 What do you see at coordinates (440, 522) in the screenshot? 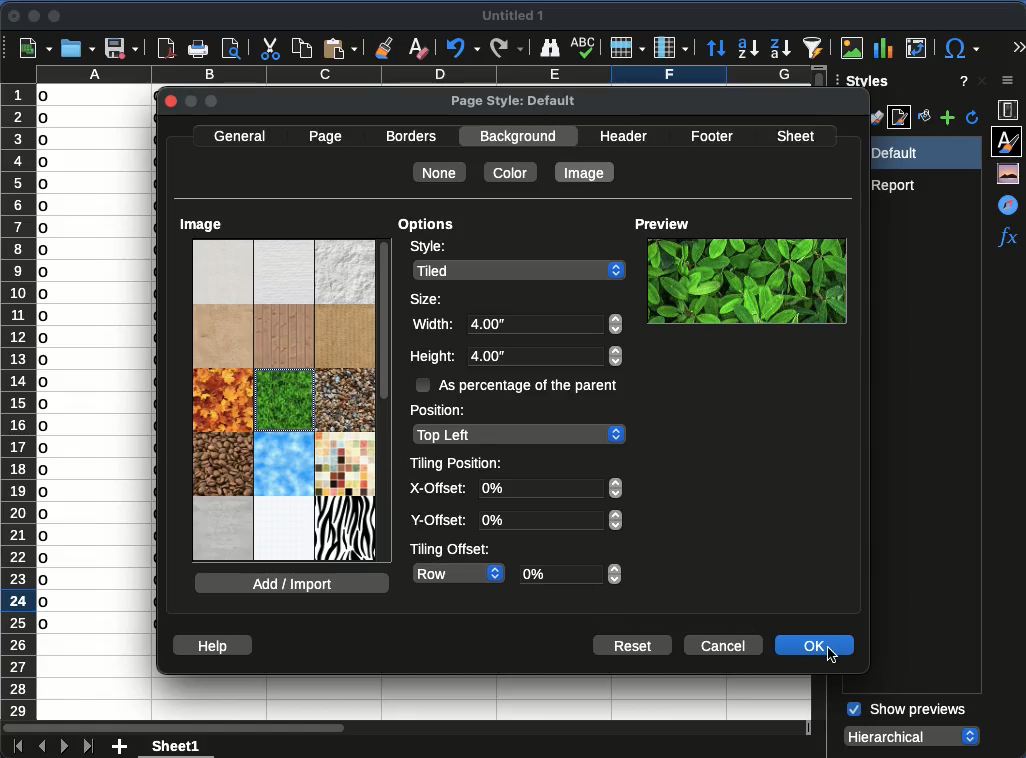
I see `y offset` at bounding box center [440, 522].